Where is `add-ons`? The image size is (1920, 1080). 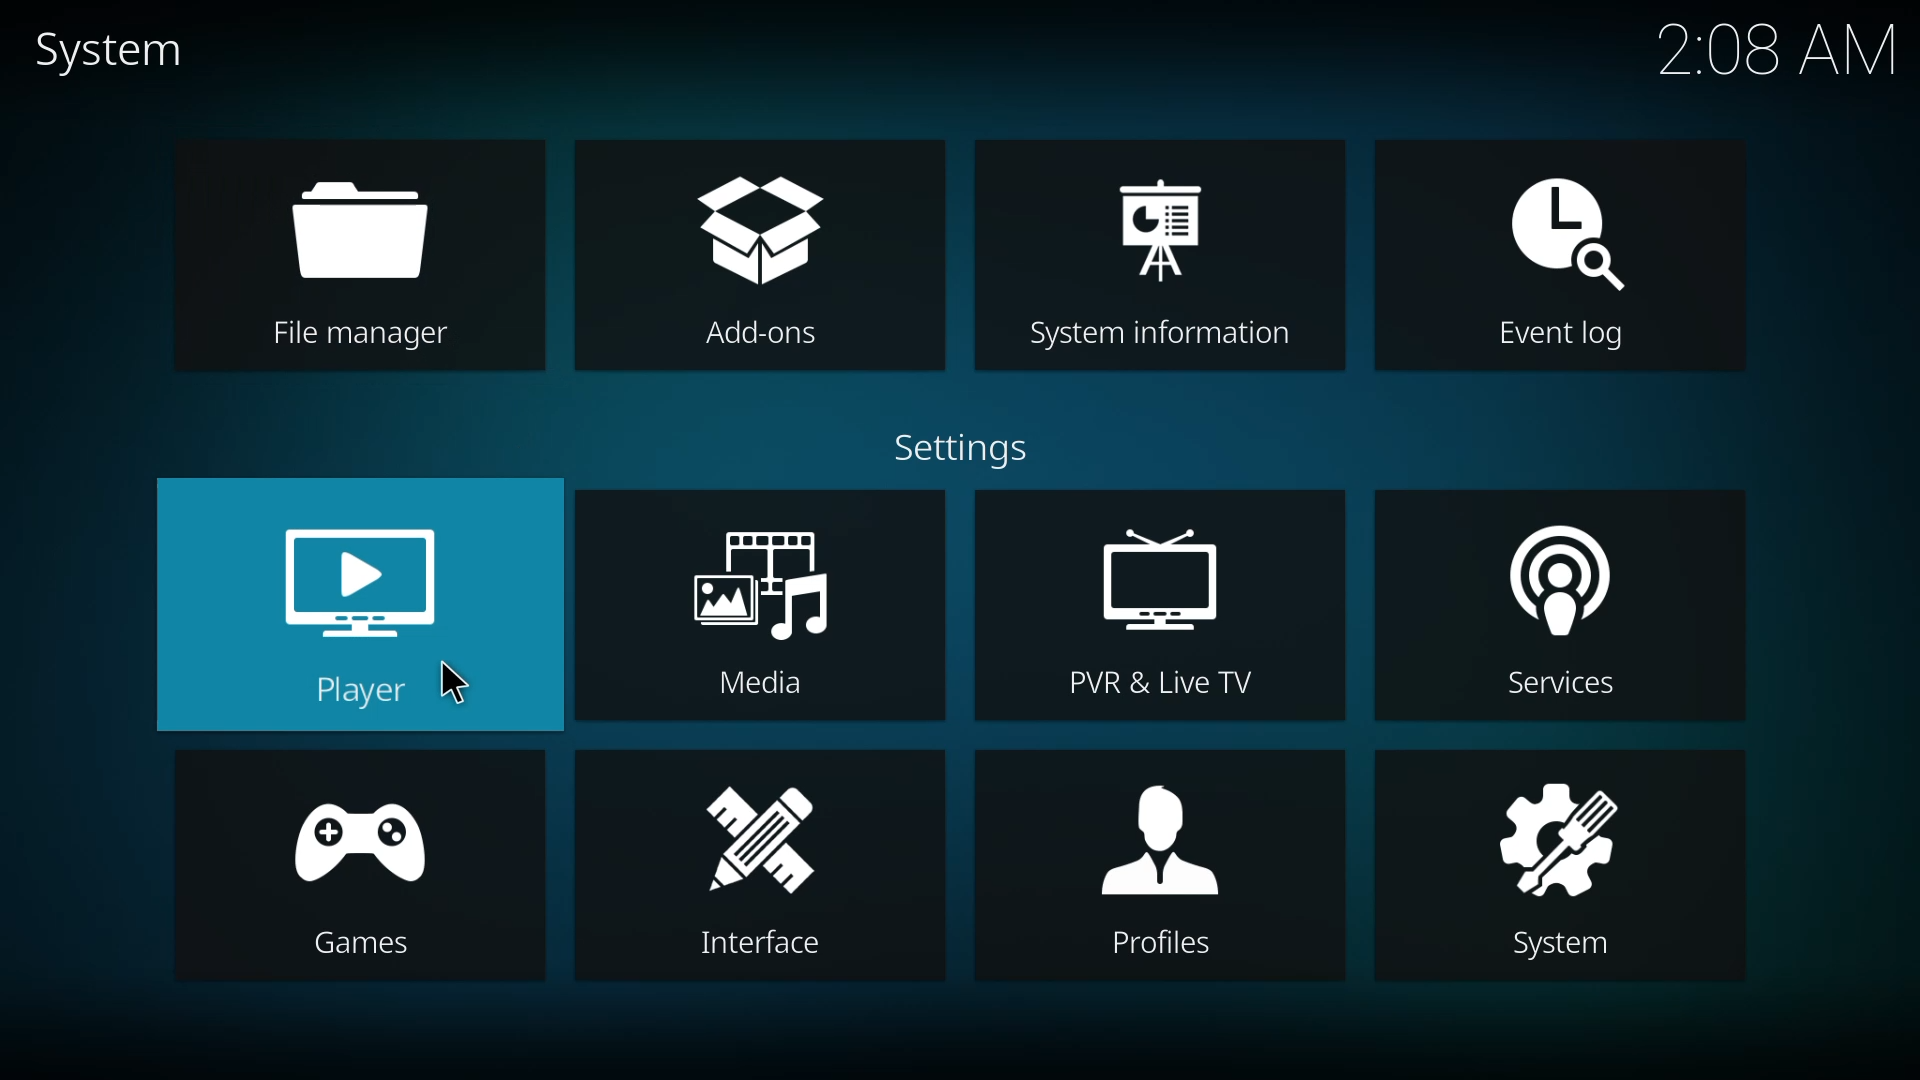
add-ons is located at coordinates (759, 256).